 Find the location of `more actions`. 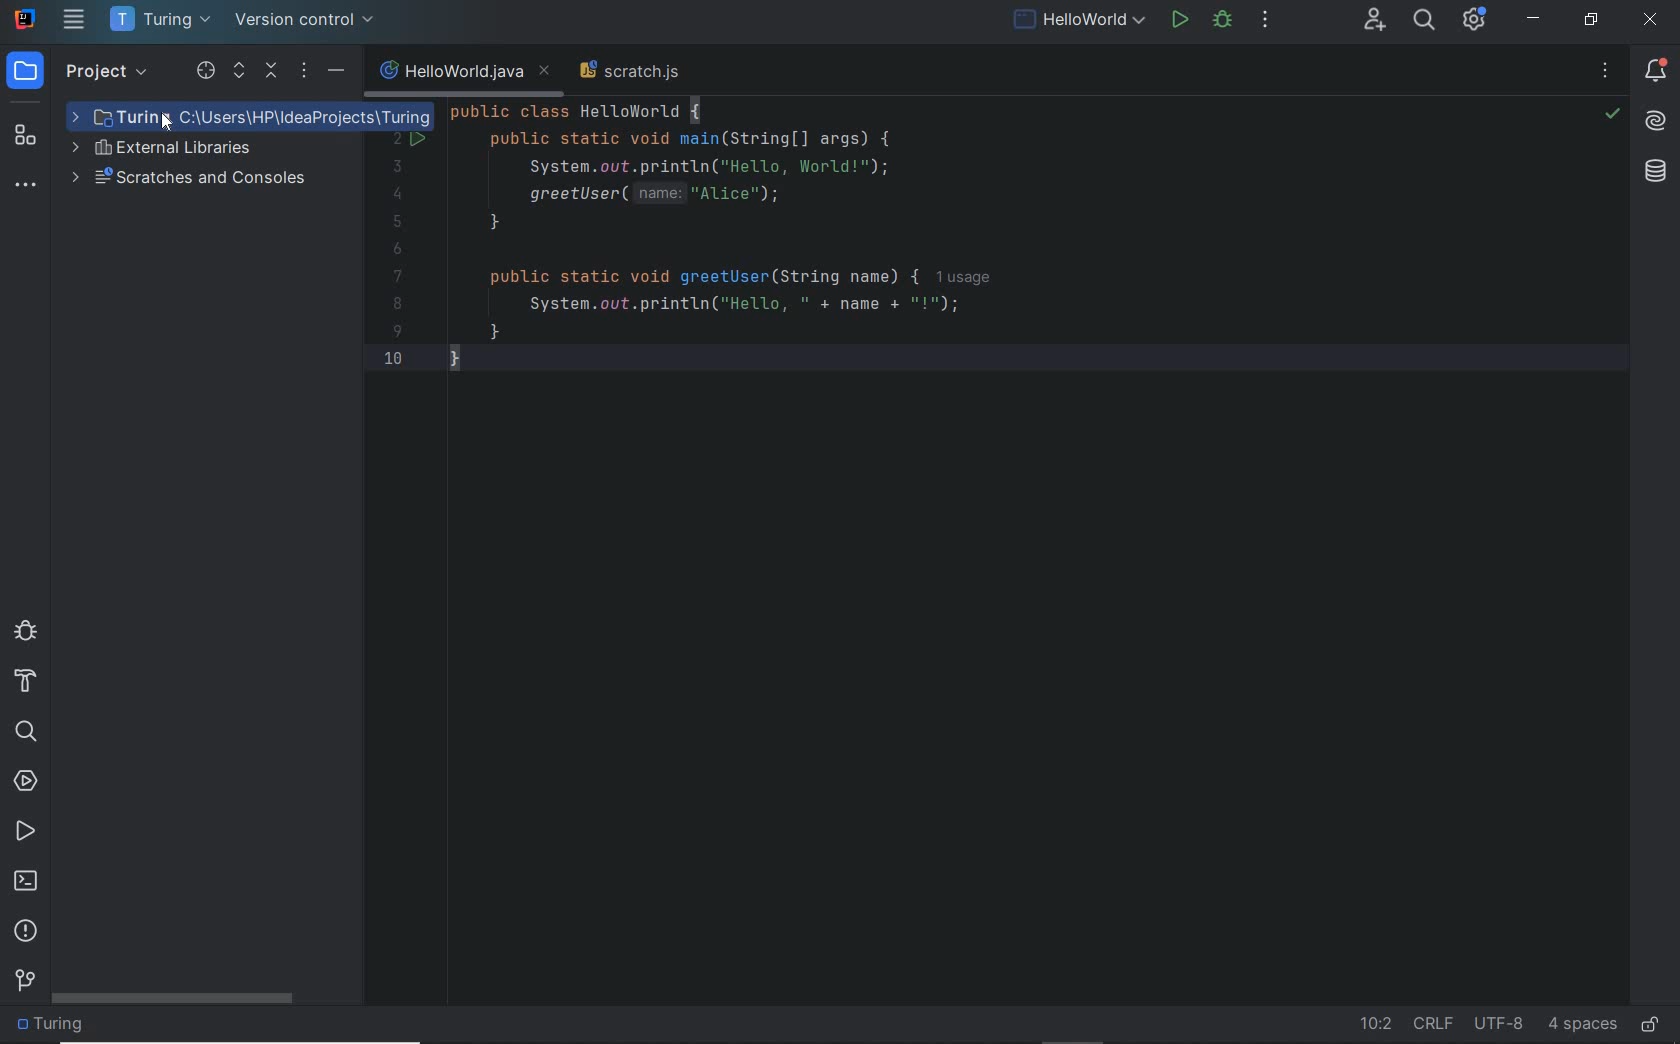

more actions is located at coordinates (1267, 22).